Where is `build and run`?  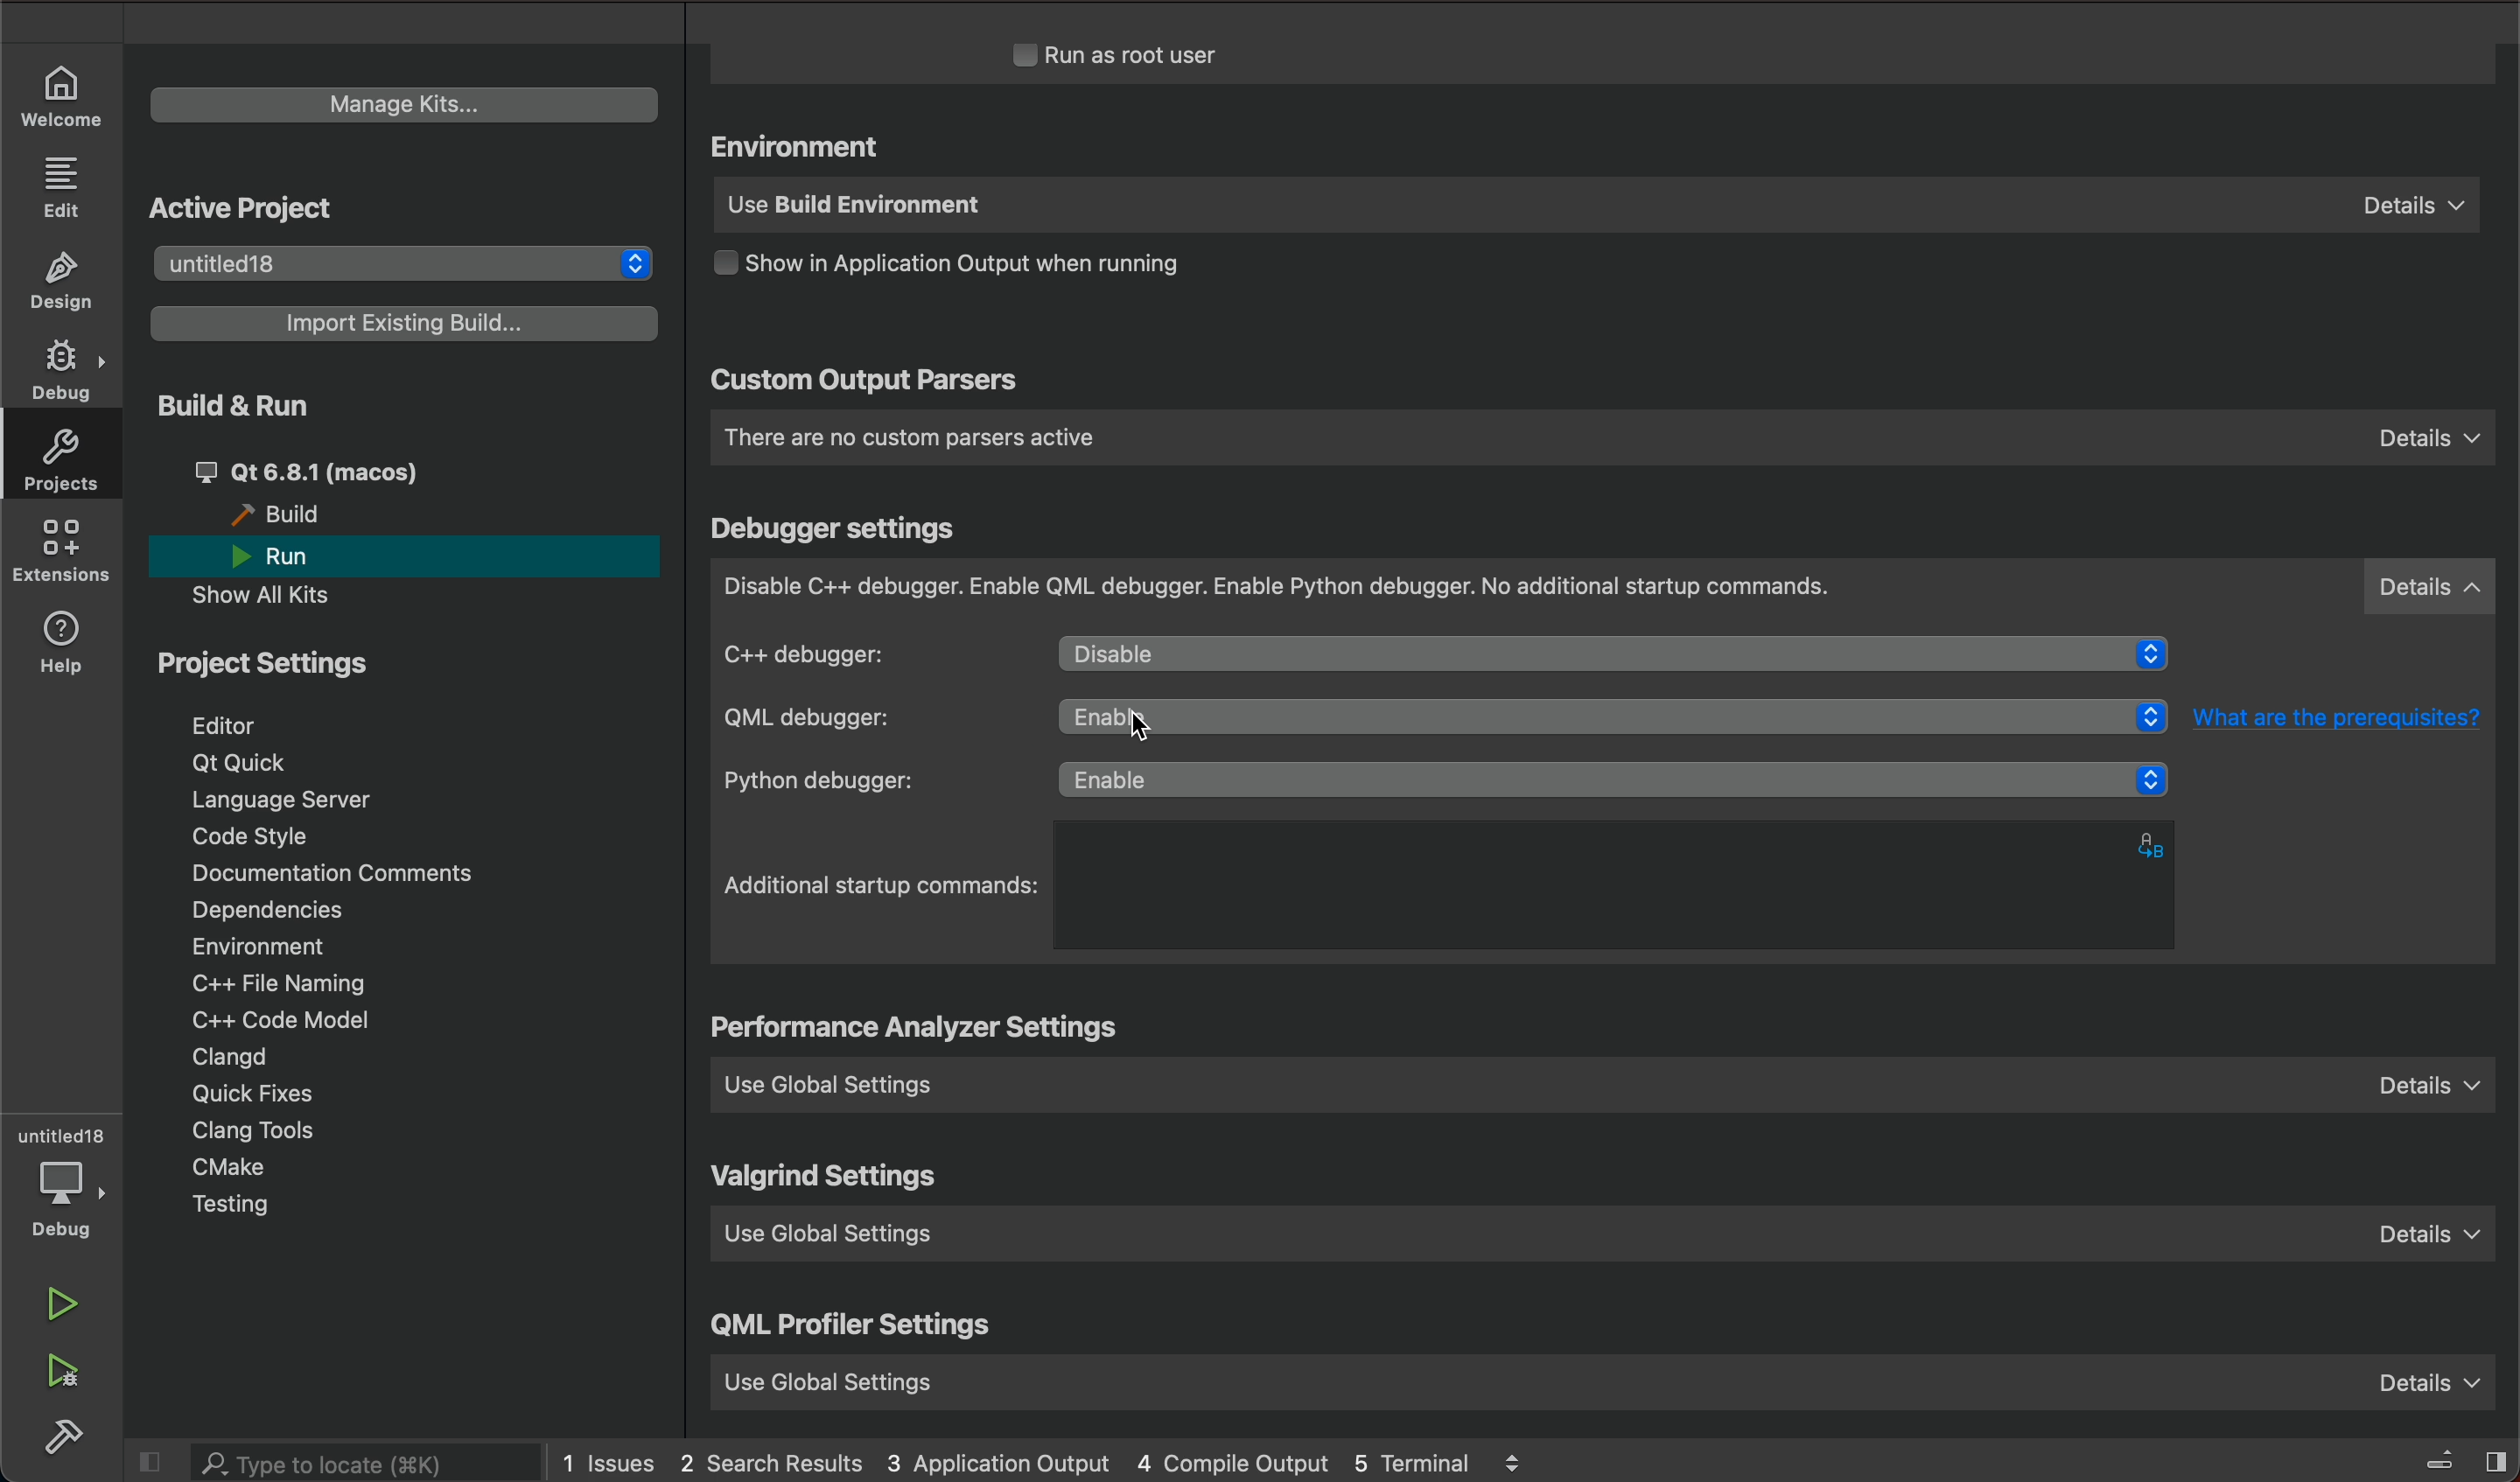
build and run is located at coordinates (229, 404).